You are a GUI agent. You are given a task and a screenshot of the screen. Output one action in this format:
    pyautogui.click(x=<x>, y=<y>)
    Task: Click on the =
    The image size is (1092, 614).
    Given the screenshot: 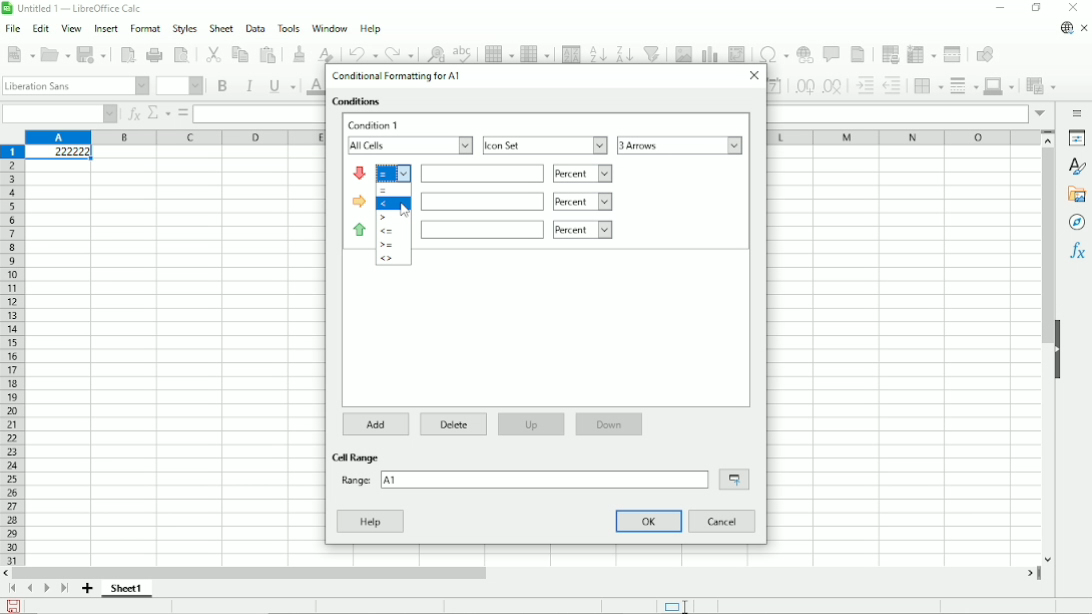 What is the action you would take?
    pyautogui.click(x=394, y=173)
    